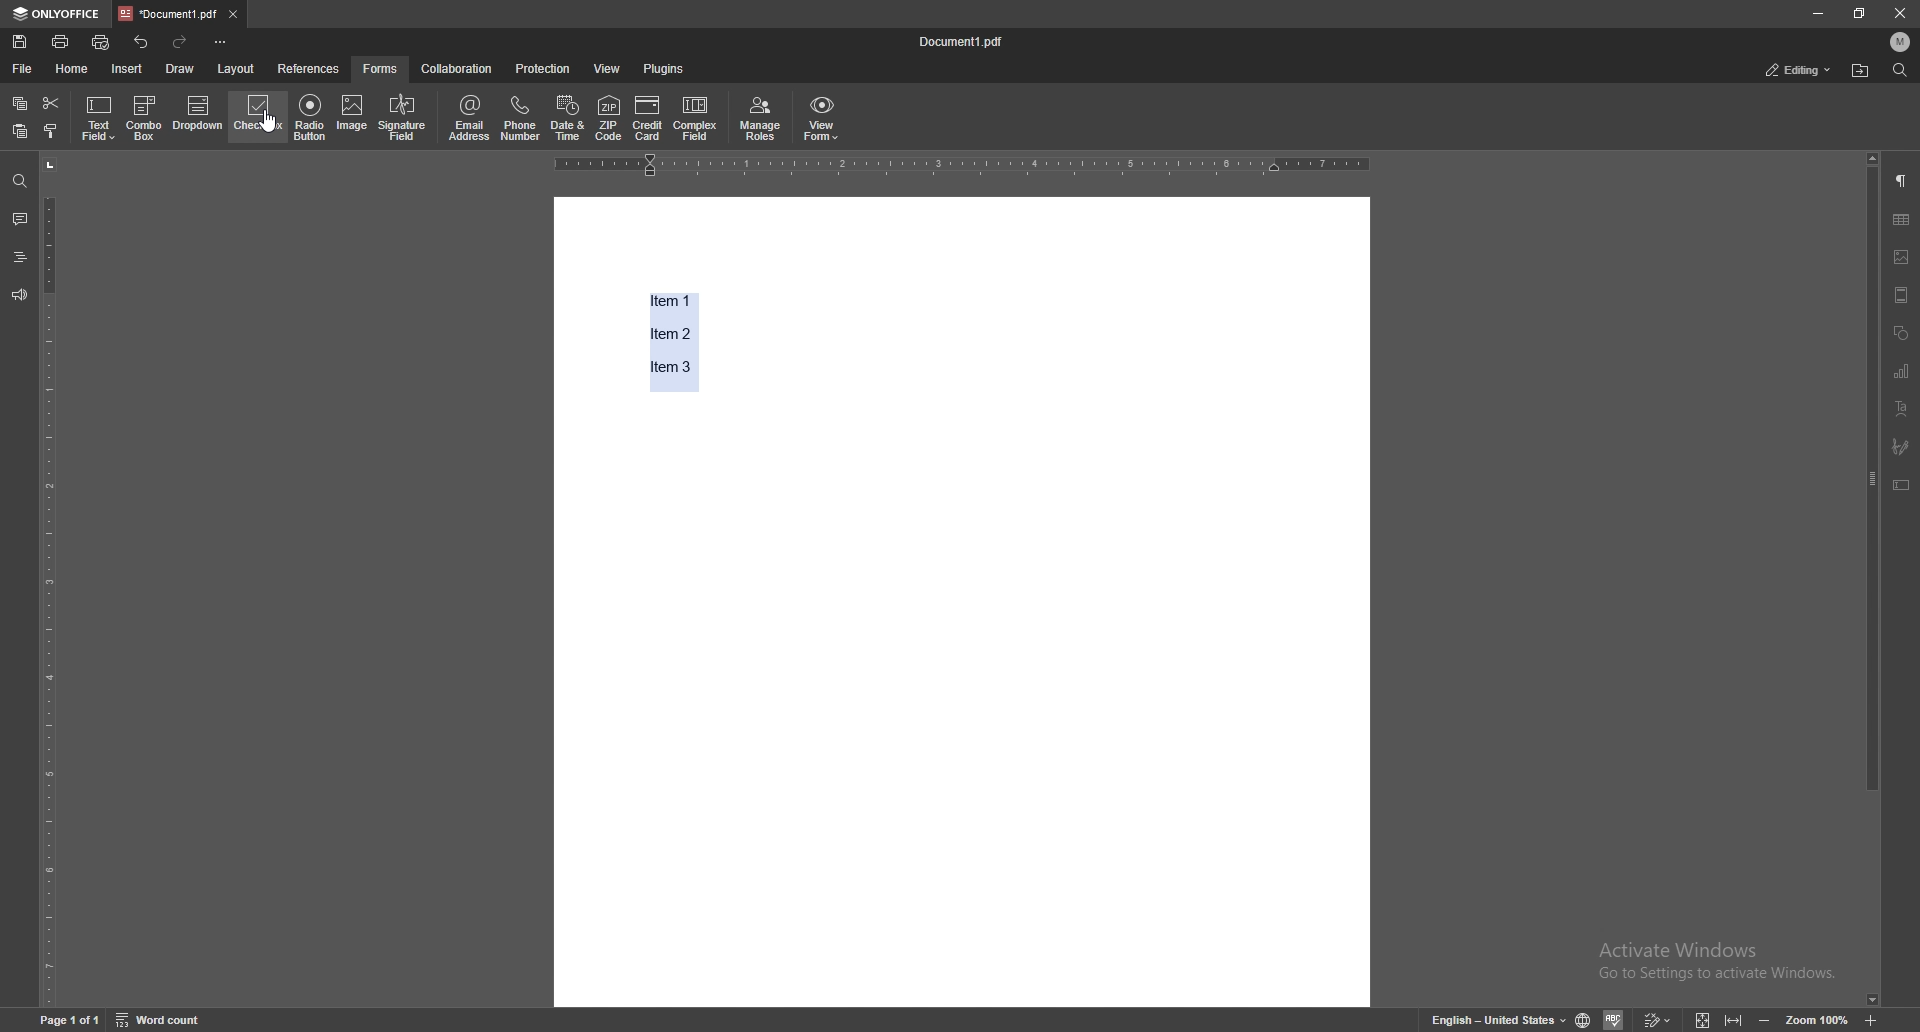 The height and width of the screenshot is (1032, 1920). I want to click on protection, so click(545, 68).